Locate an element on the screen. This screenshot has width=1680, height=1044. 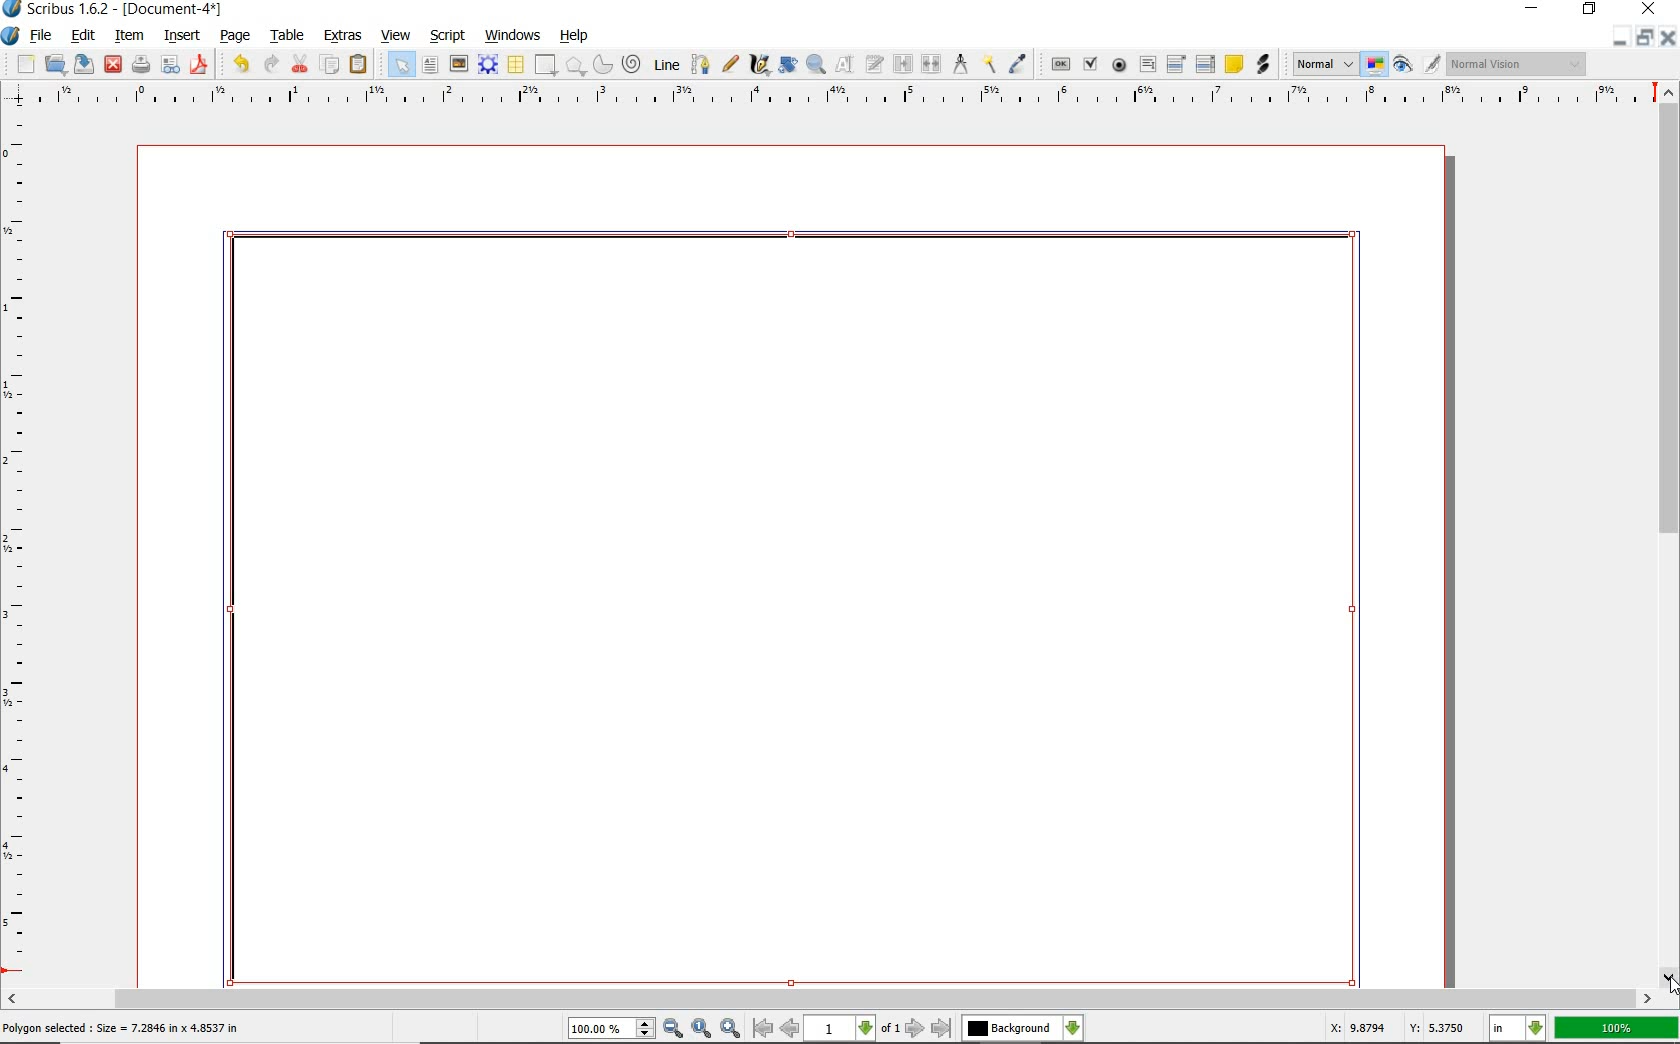
eye dropper is located at coordinates (1018, 61).